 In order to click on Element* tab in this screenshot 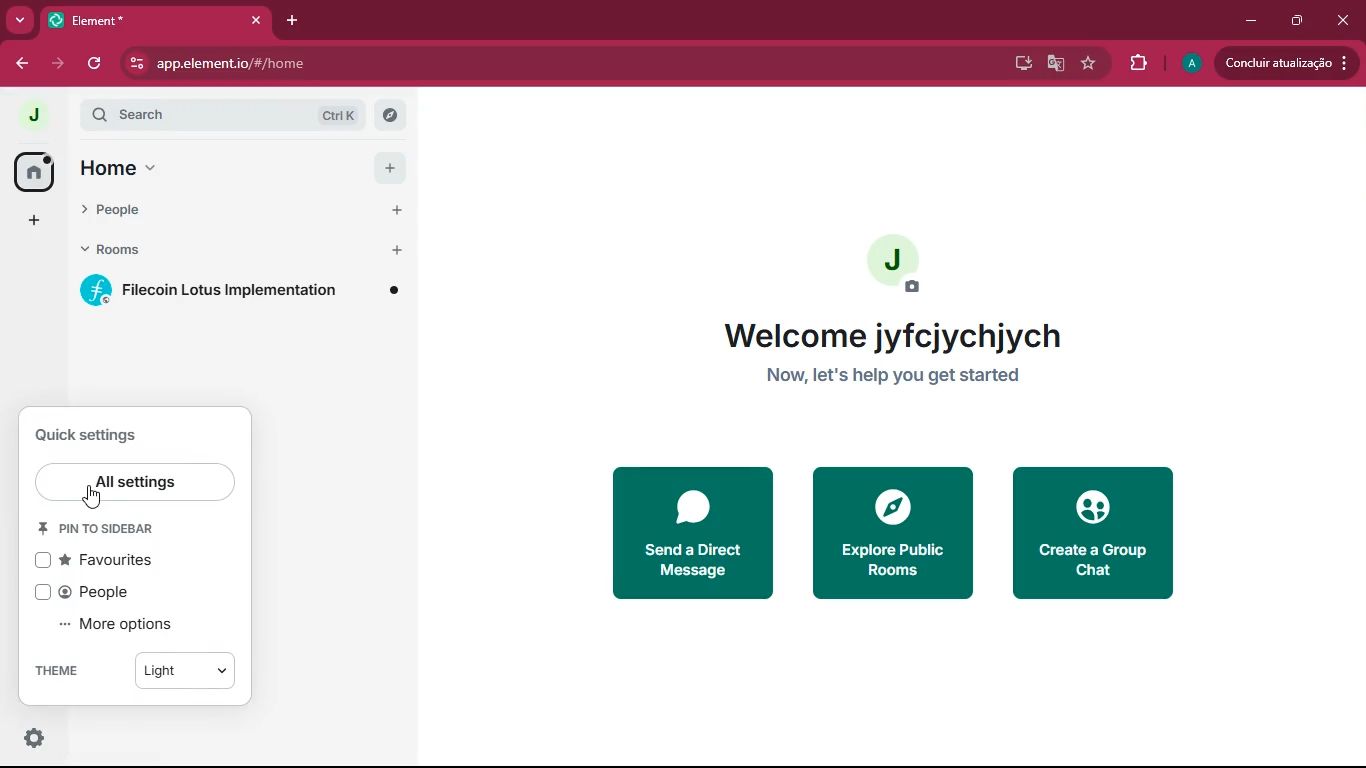, I will do `click(127, 20)`.